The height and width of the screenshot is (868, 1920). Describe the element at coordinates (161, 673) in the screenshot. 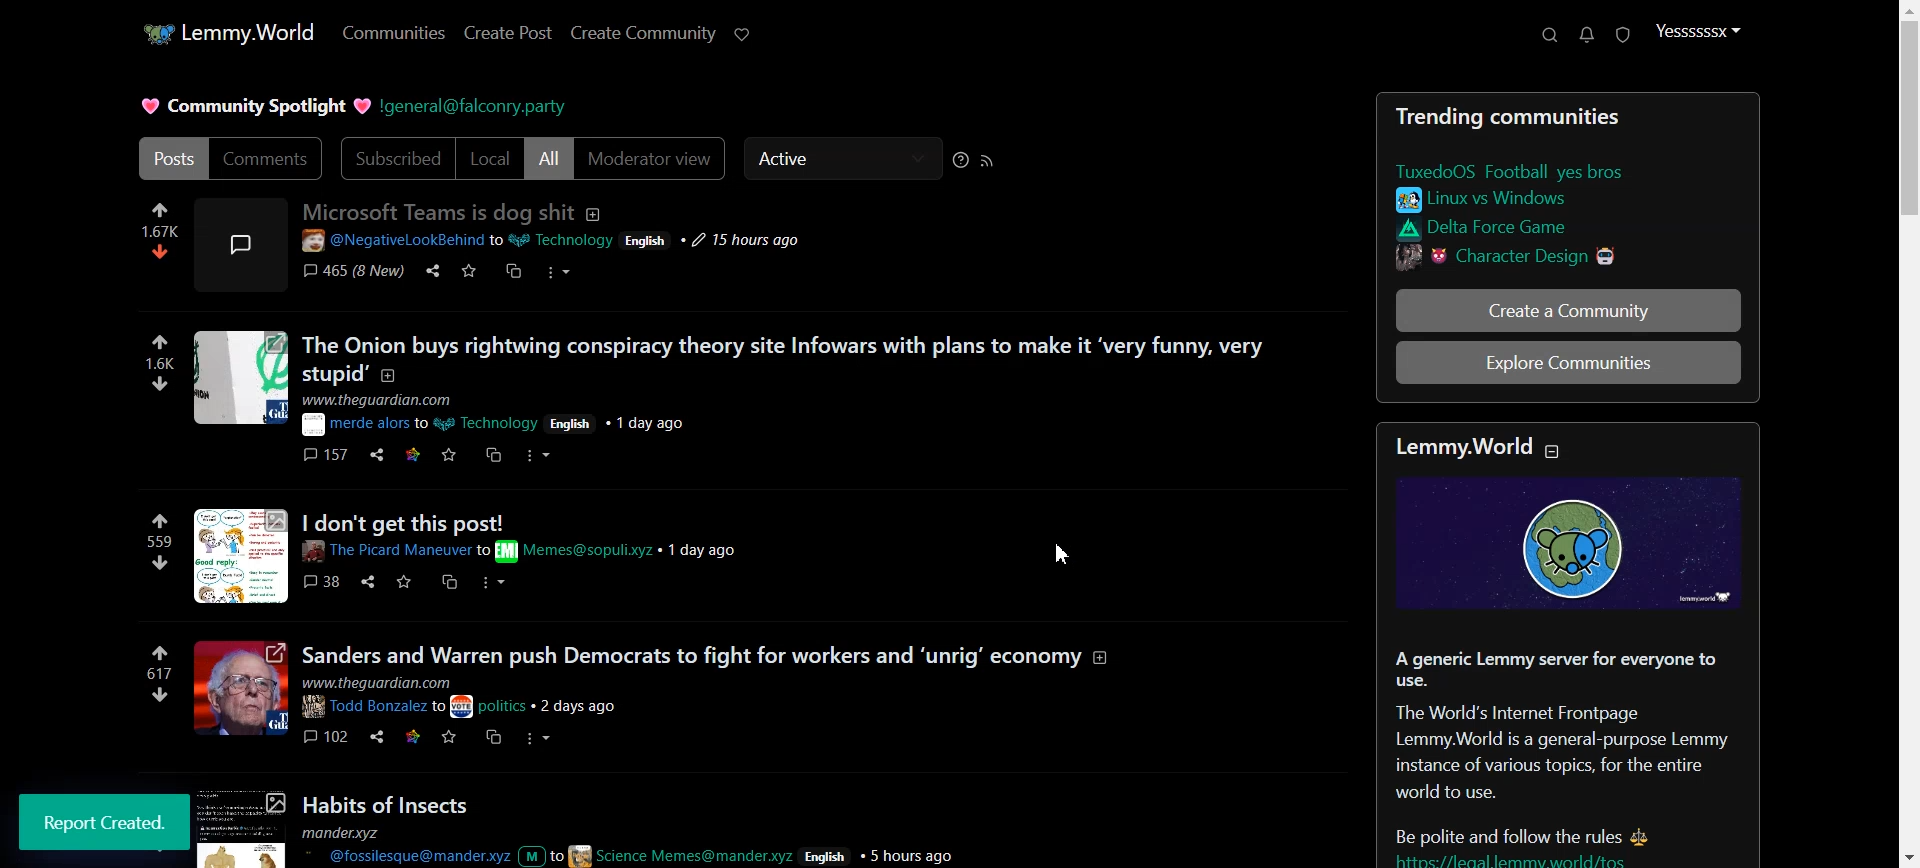

I see `numbers` at that location.